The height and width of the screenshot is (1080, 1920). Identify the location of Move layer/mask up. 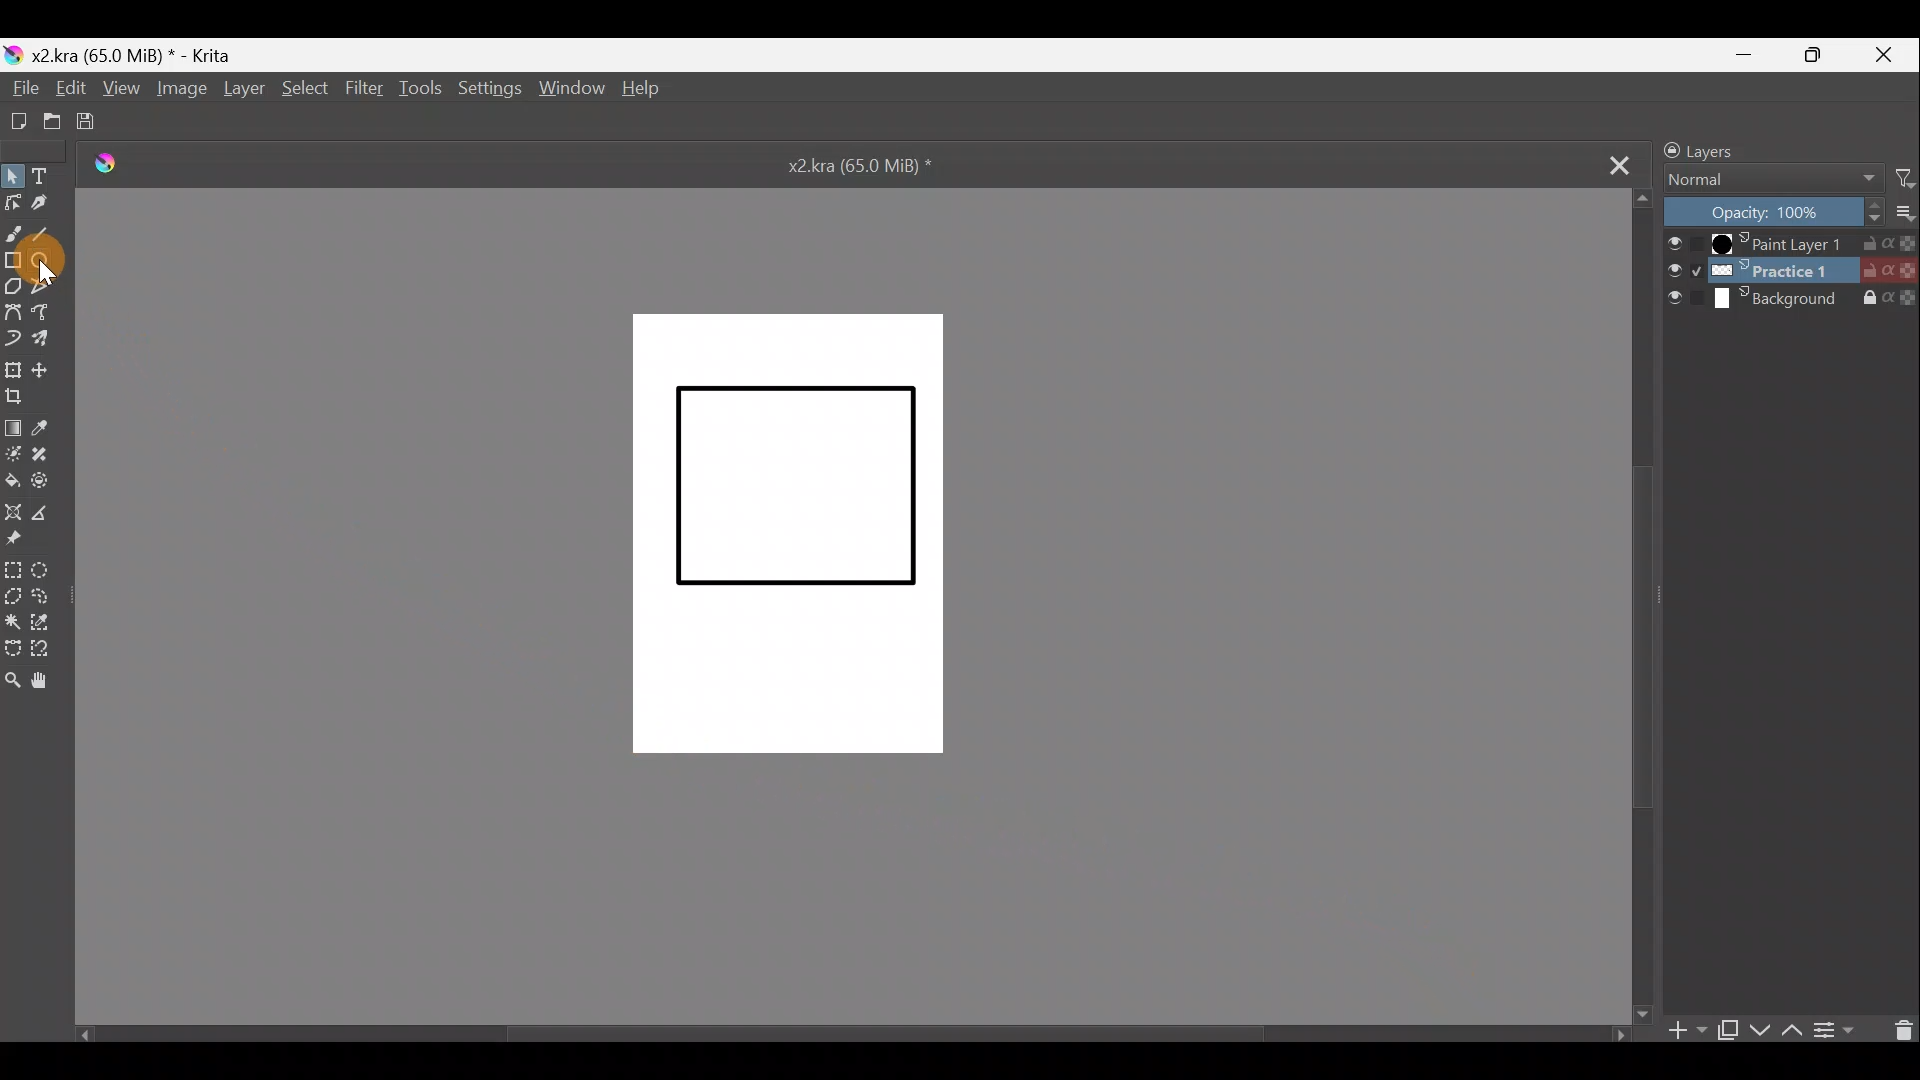
(1789, 1026).